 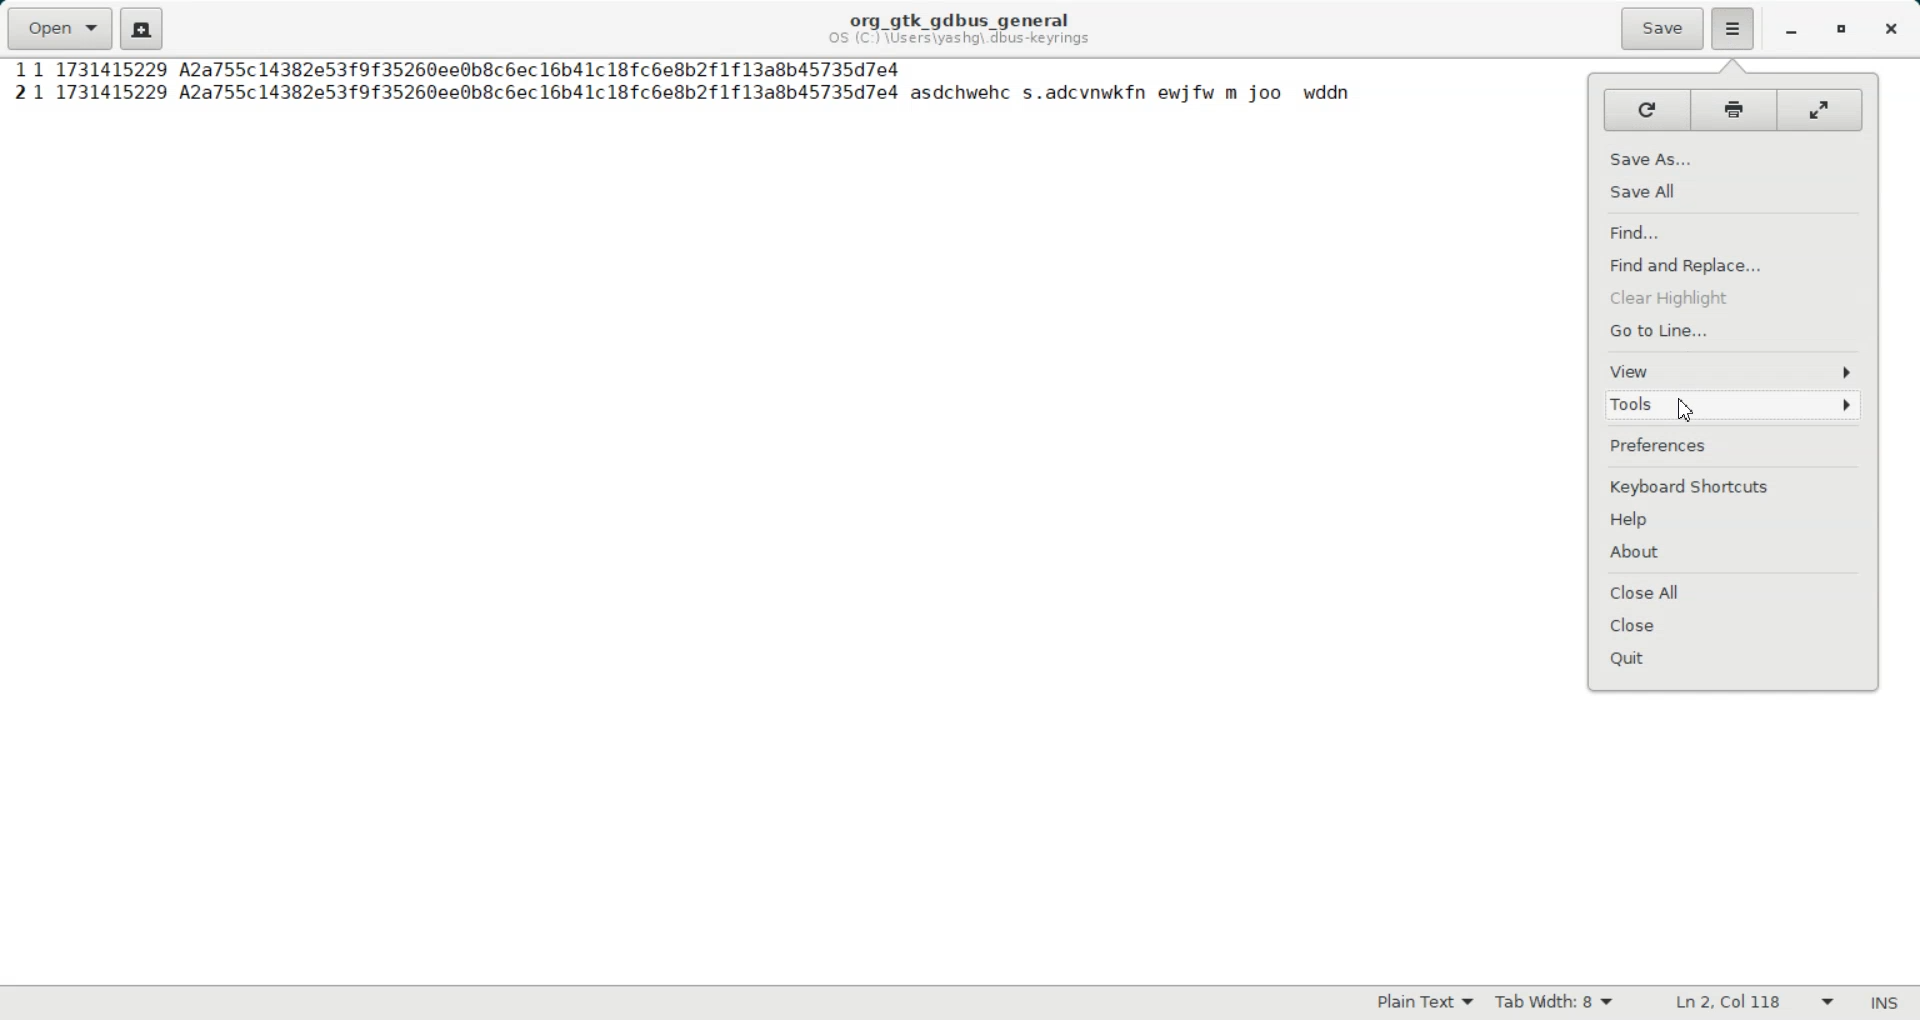 What do you see at coordinates (1734, 110) in the screenshot?
I see `Print` at bounding box center [1734, 110].